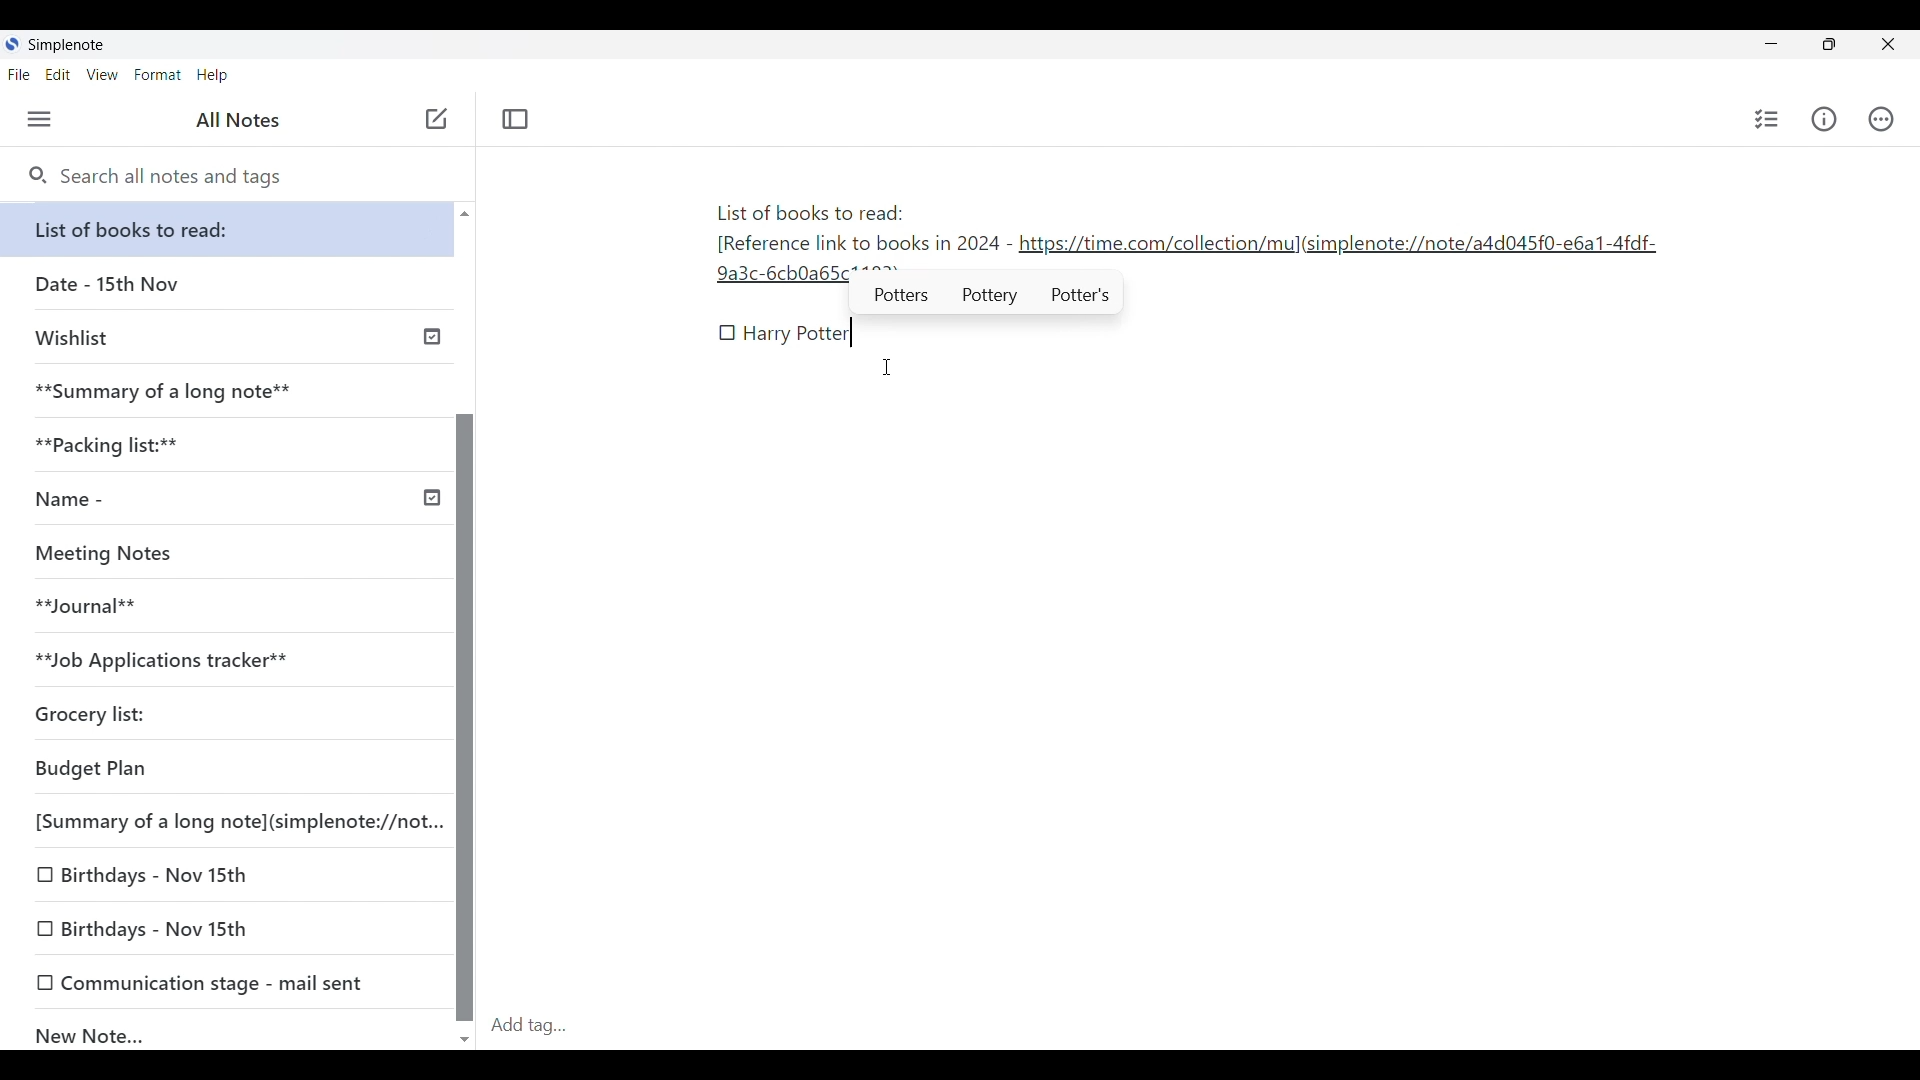 This screenshot has width=1920, height=1080. Describe the element at coordinates (232, 229) in the screenshot. I see `List of books to read:` at that location.